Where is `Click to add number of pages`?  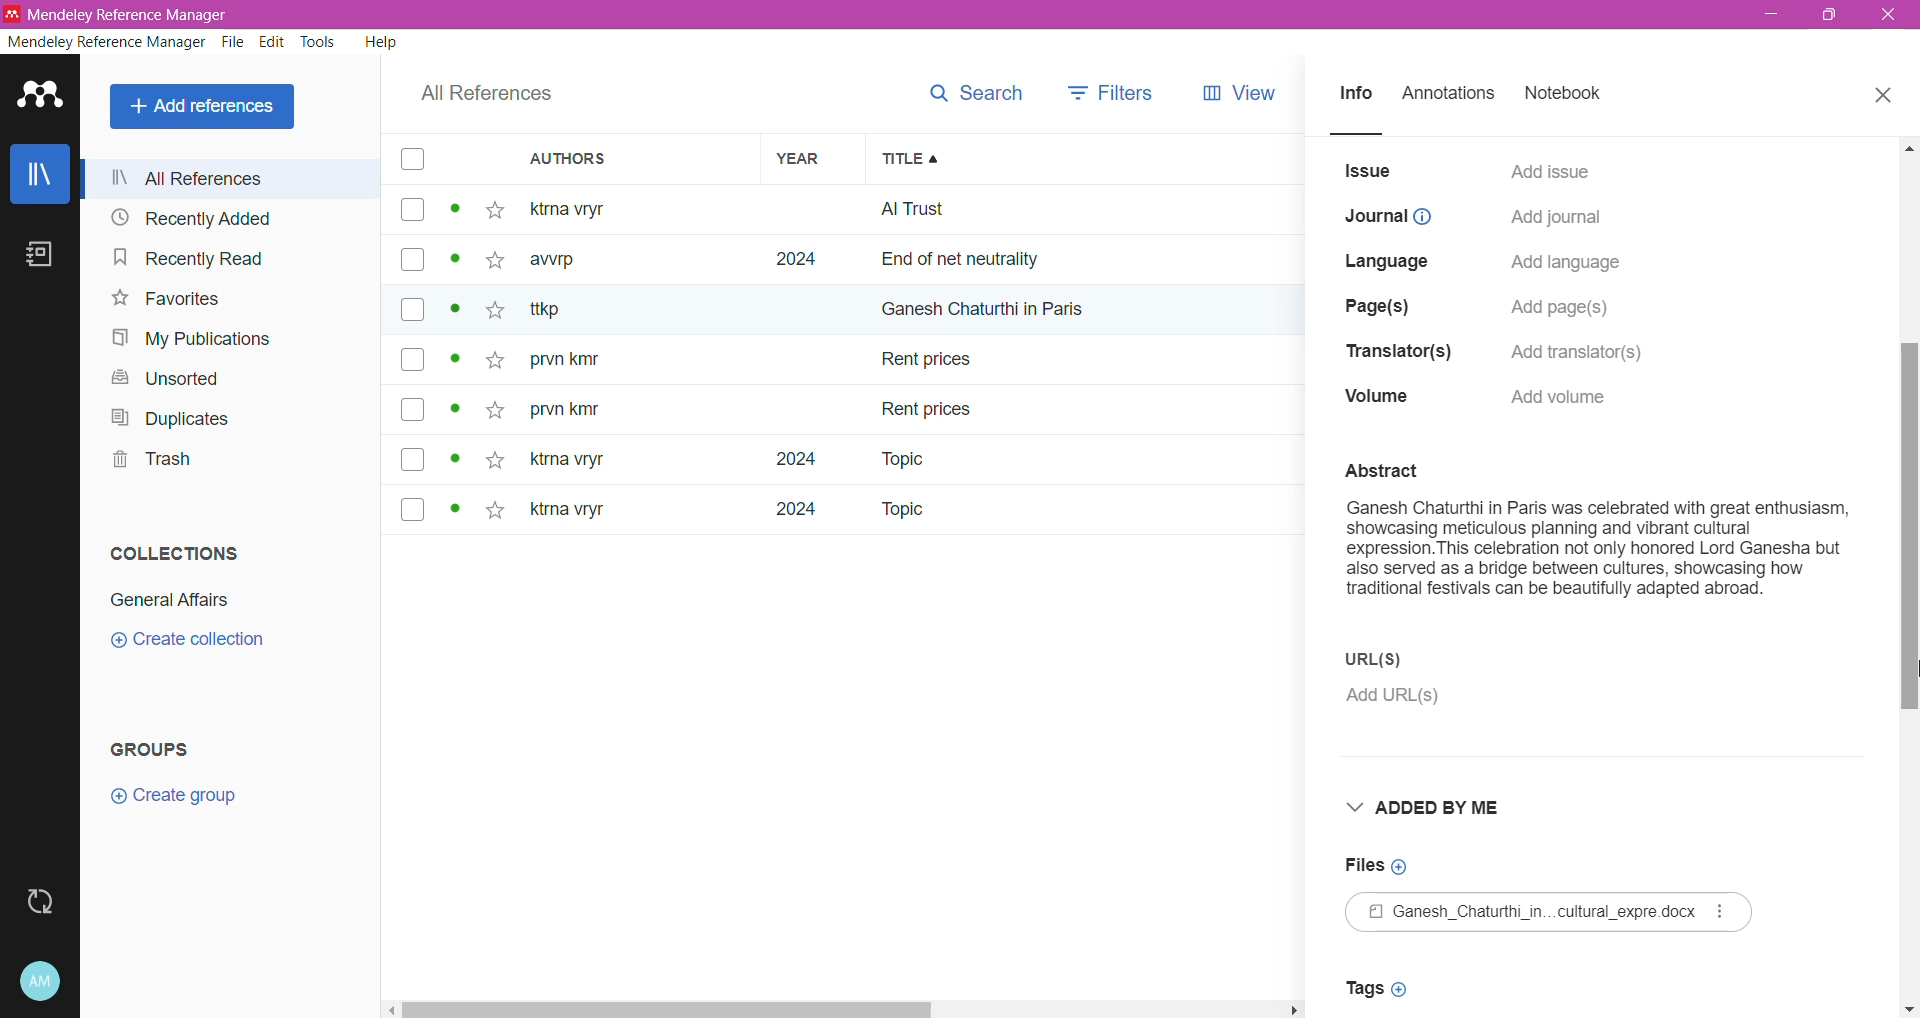
Click to add number of pages is located at coordinates (1566, 308).